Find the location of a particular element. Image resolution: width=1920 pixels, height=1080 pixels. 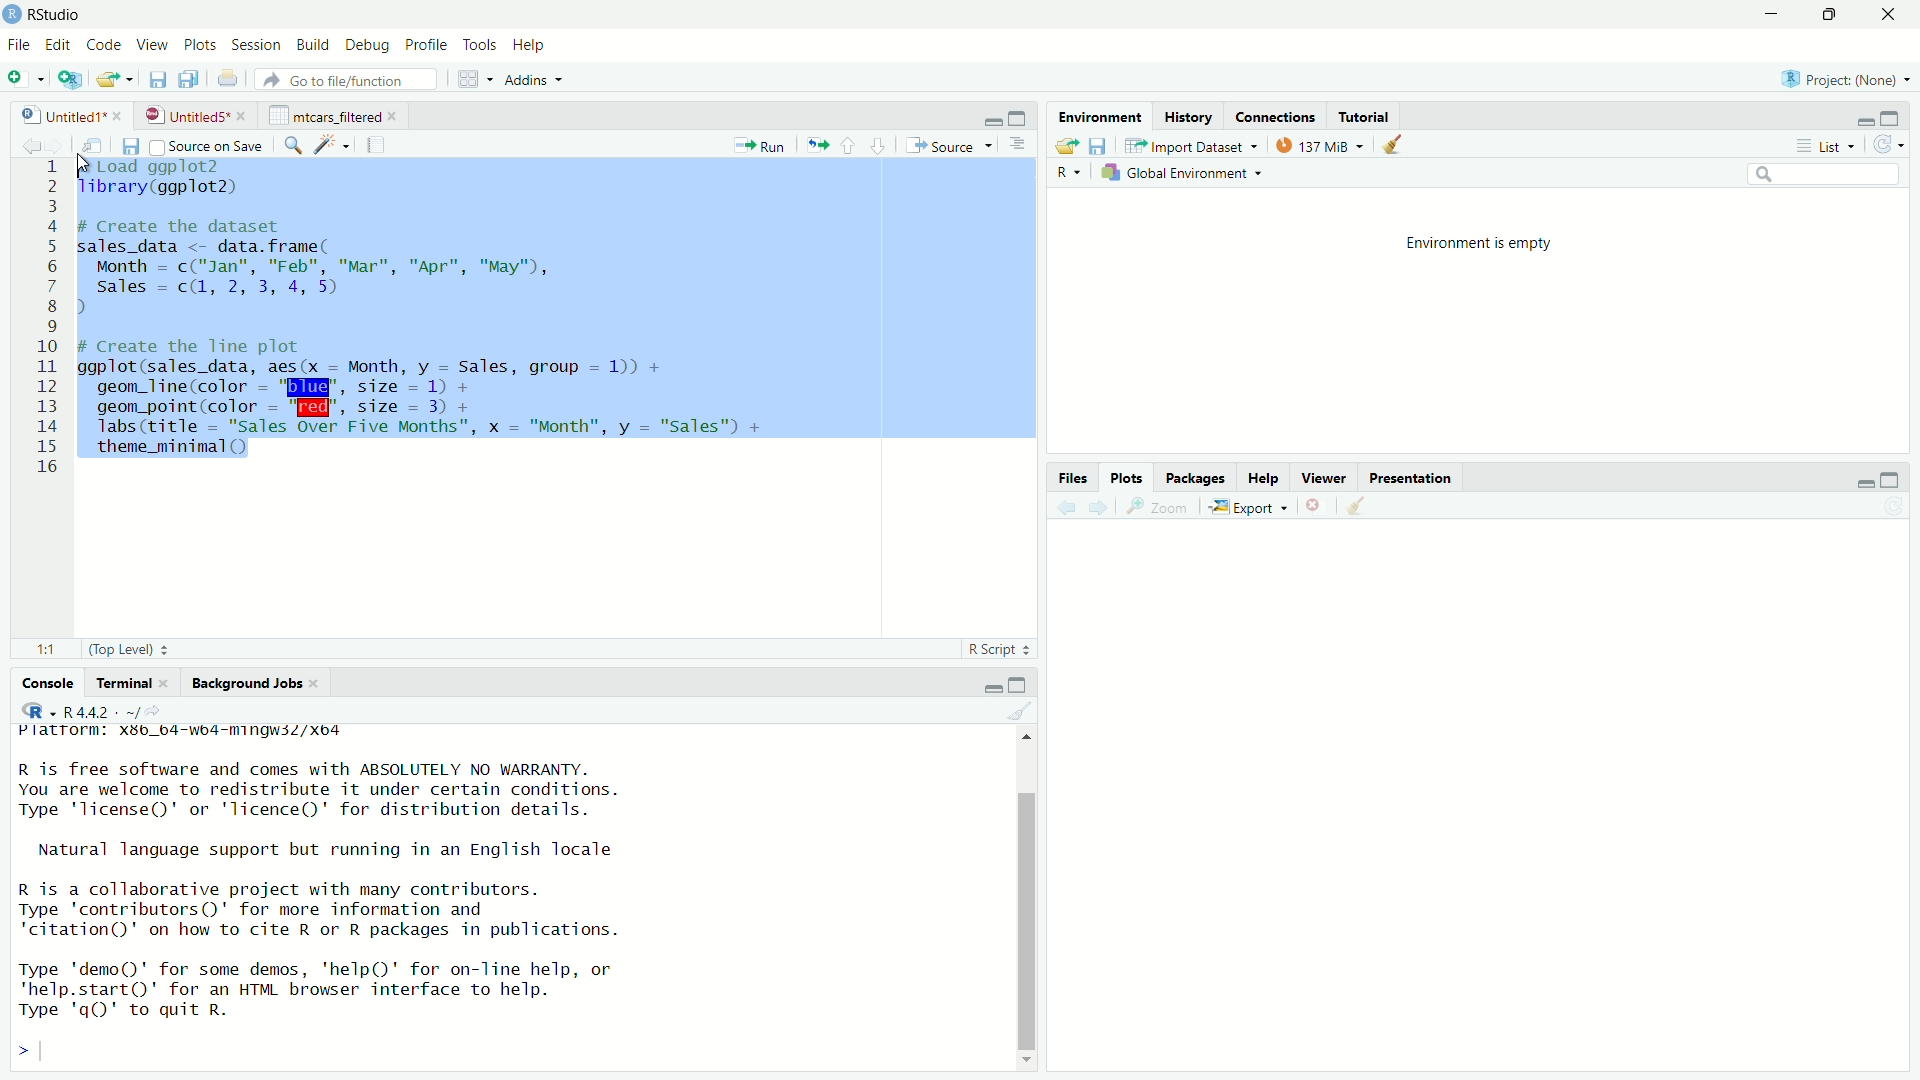

maximize is located at coordinates (1837, 15).